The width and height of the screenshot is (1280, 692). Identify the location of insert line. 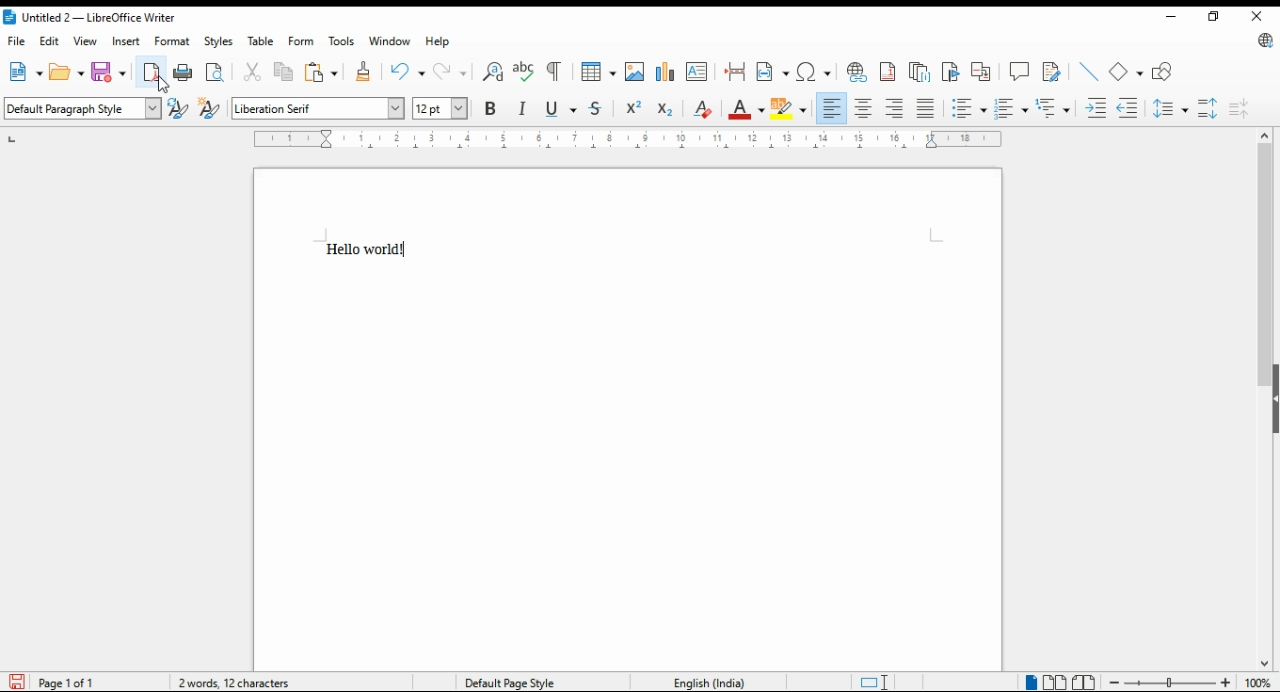
(1087, 71).